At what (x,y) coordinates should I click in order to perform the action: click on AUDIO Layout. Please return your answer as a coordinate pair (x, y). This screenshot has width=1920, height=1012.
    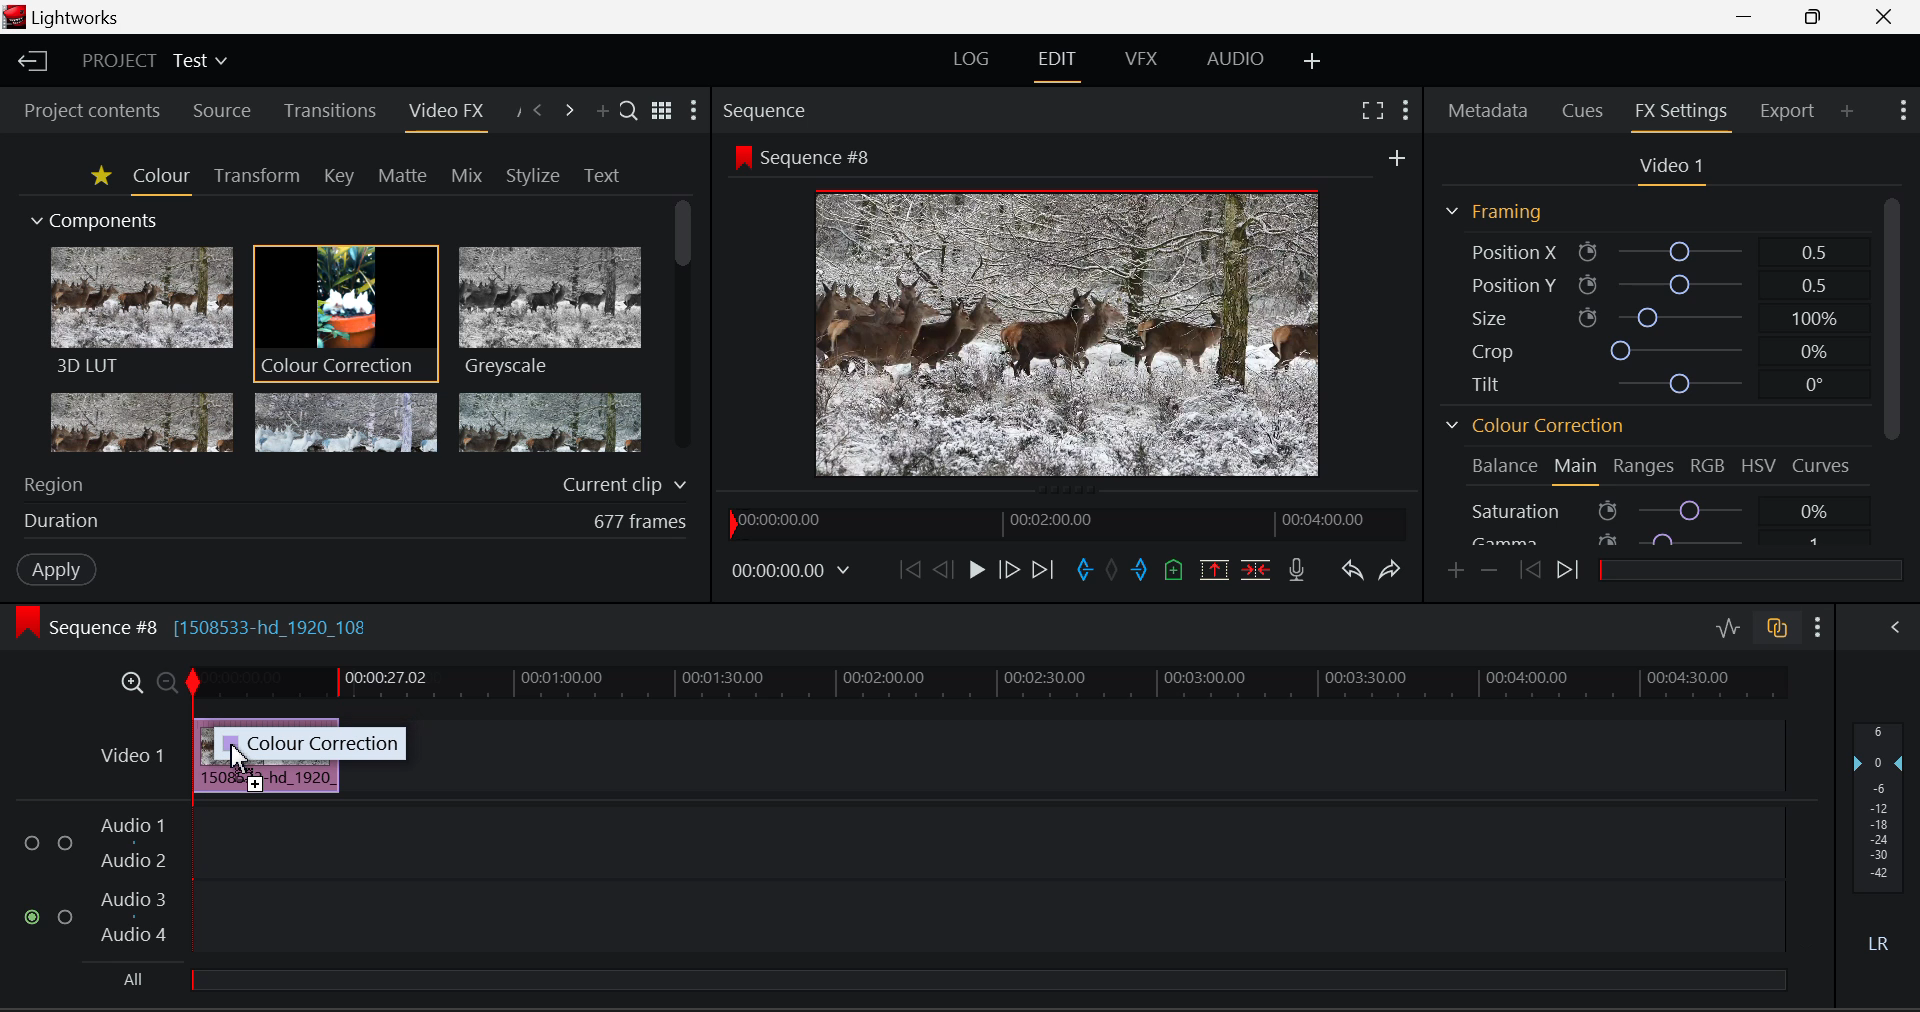
    Looking at the image, I should click on (1228, 61).